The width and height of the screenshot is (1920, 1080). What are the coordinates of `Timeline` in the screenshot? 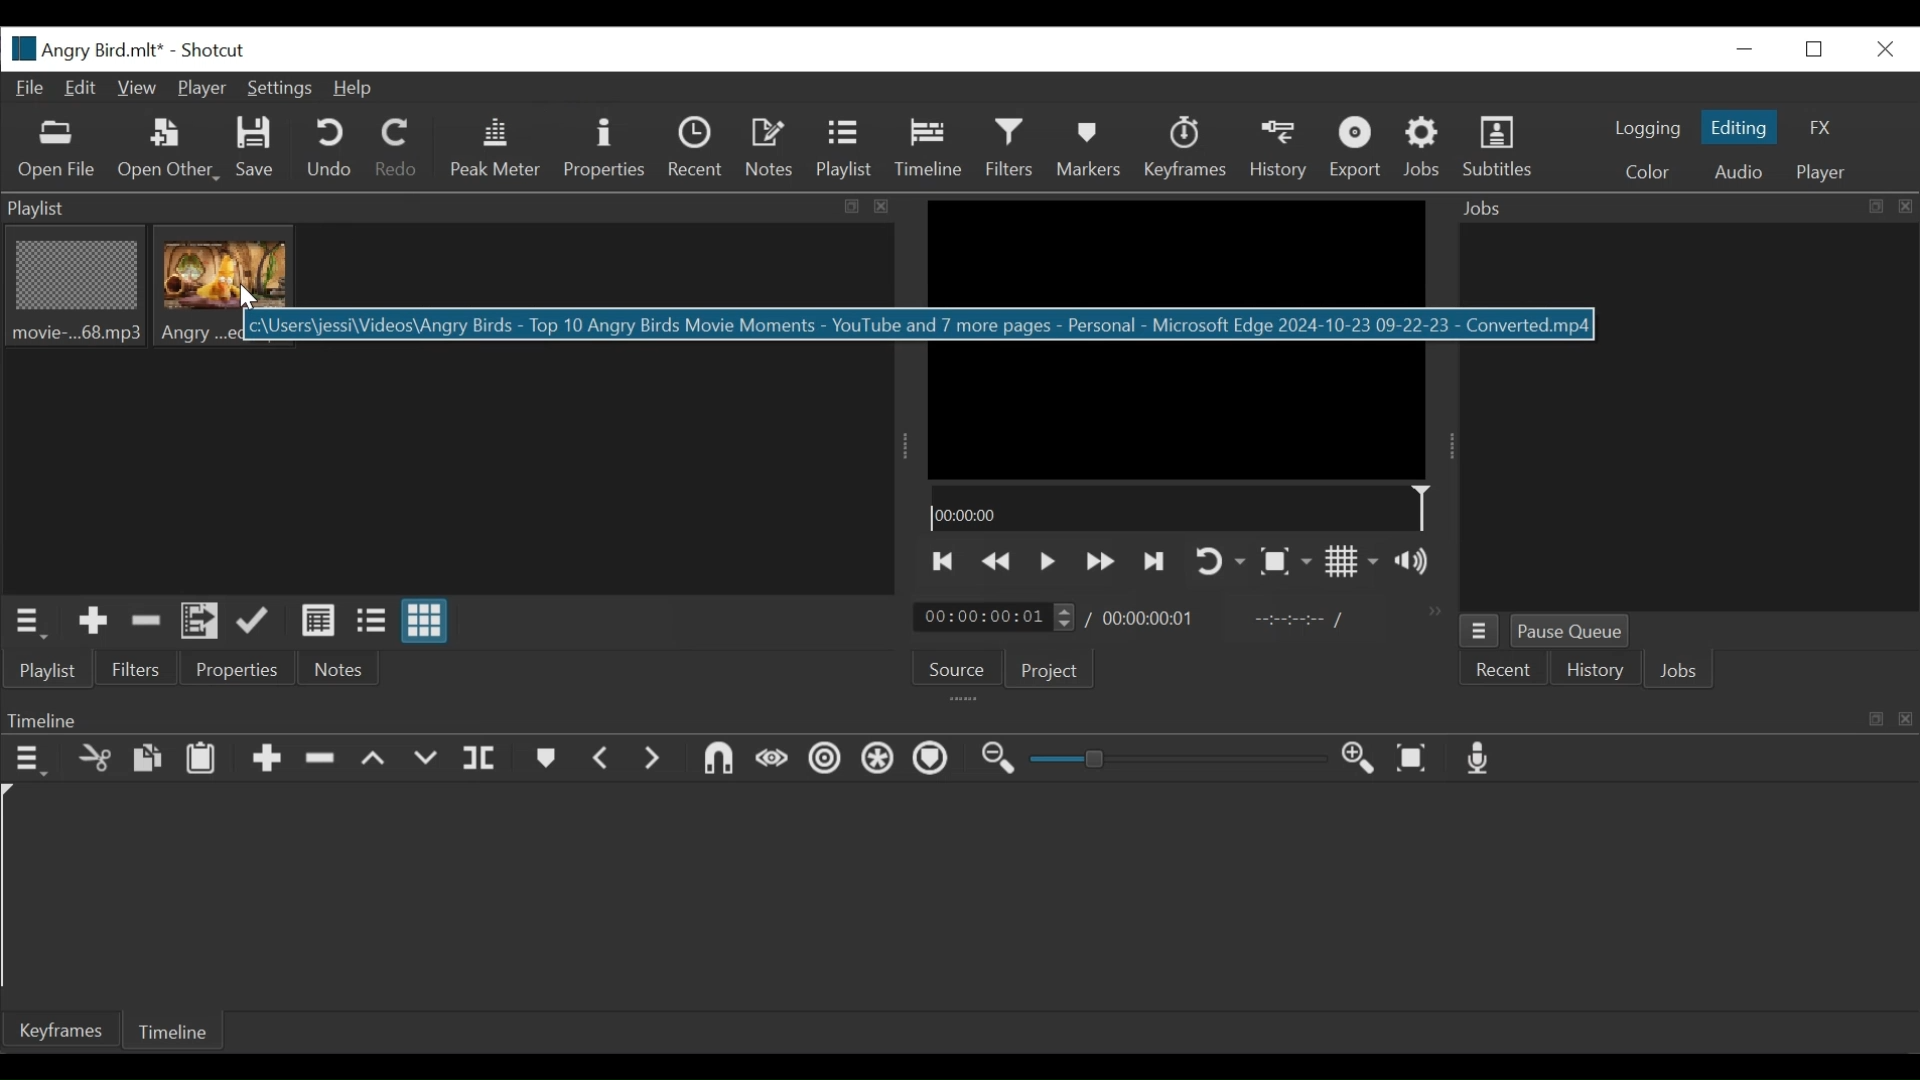 It's located at (928, 149).